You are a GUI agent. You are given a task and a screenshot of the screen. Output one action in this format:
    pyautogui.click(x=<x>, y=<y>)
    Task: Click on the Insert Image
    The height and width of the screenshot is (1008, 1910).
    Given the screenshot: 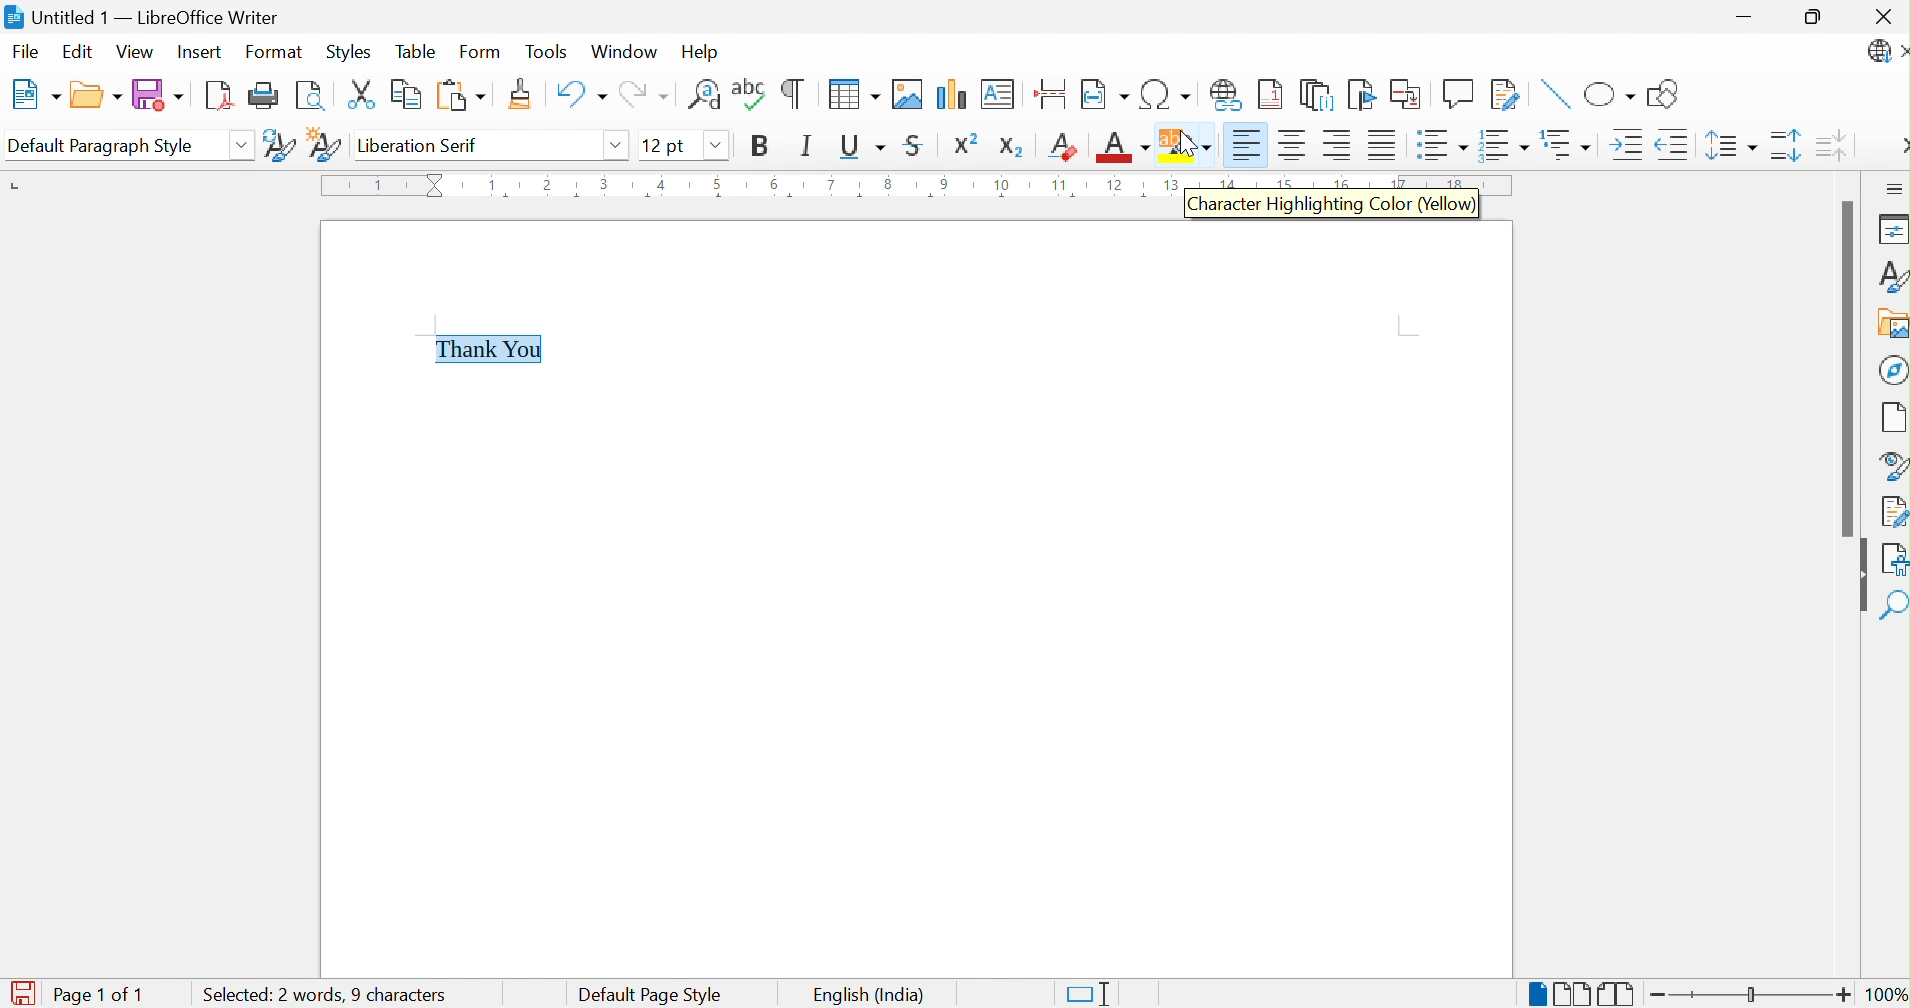 What is the action you would take?
    pyautogui.click(x=905, y=93)
    